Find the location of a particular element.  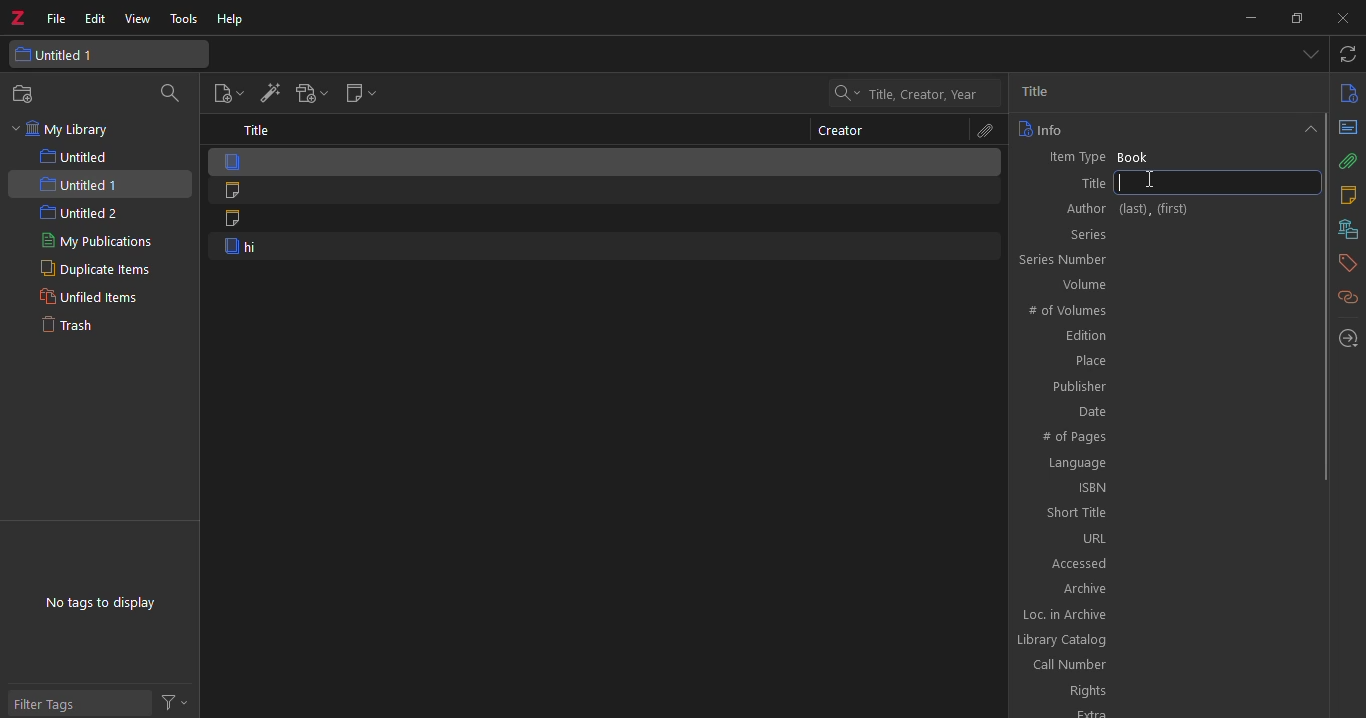

my publications is located at coordinates (104, 243).